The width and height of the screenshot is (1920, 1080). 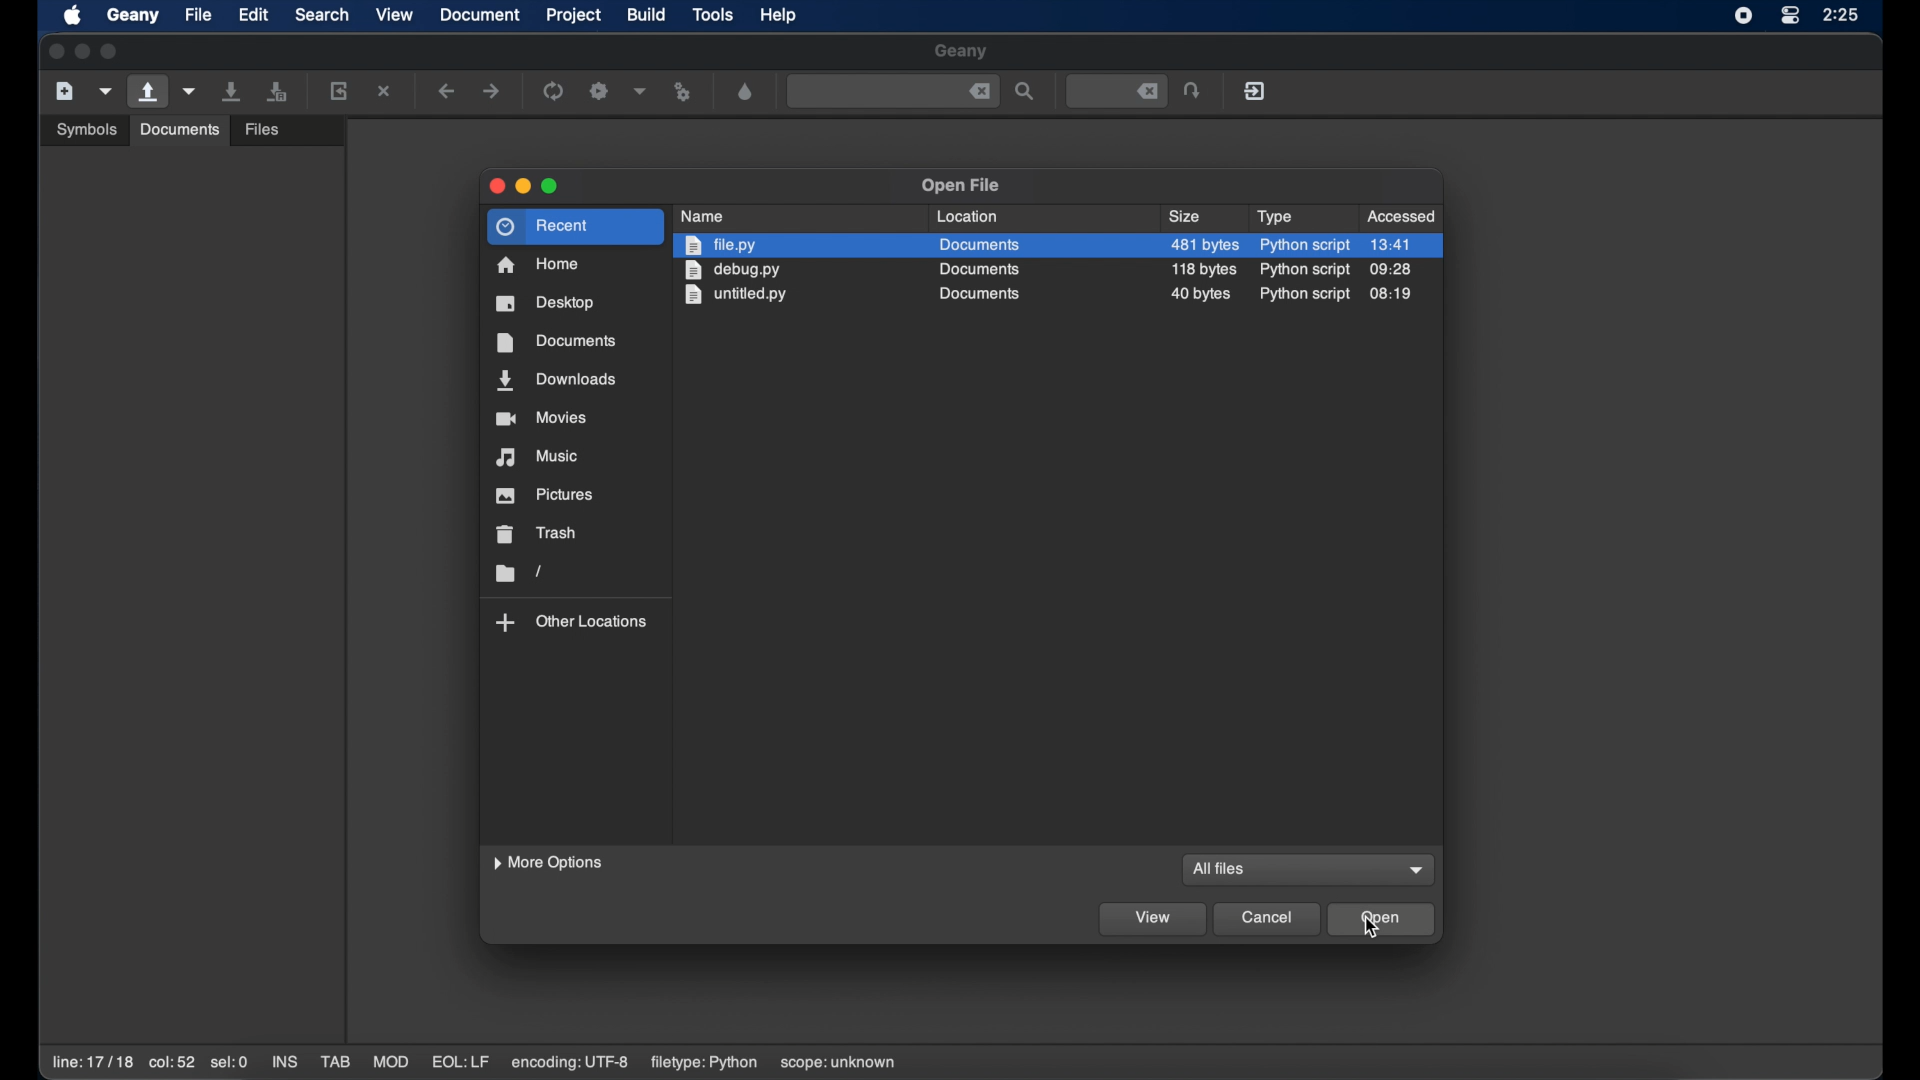 What do you see at coordinates (1274, 217) in the screenshot?
I see `type` at bounding box center [1274, 217].